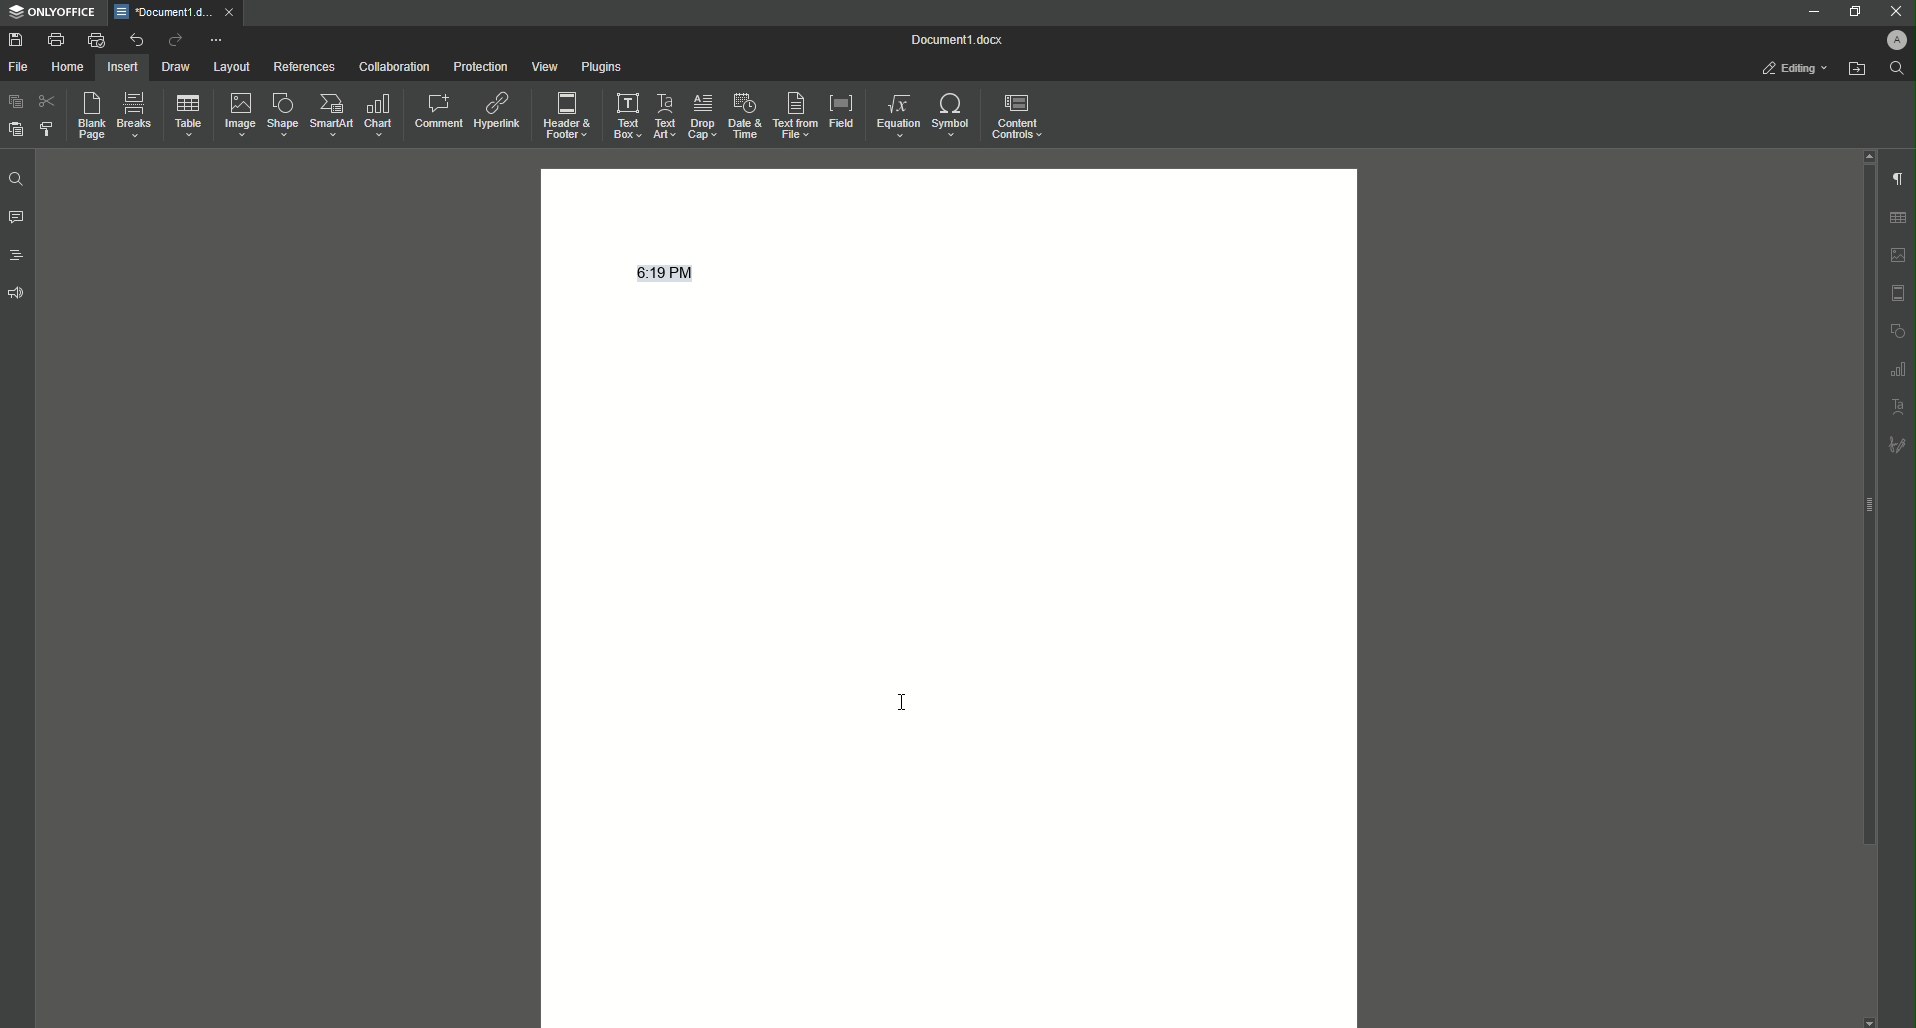  Describe the element at coordinates (55, 39) in the screenshot. I see `Print` at that location.